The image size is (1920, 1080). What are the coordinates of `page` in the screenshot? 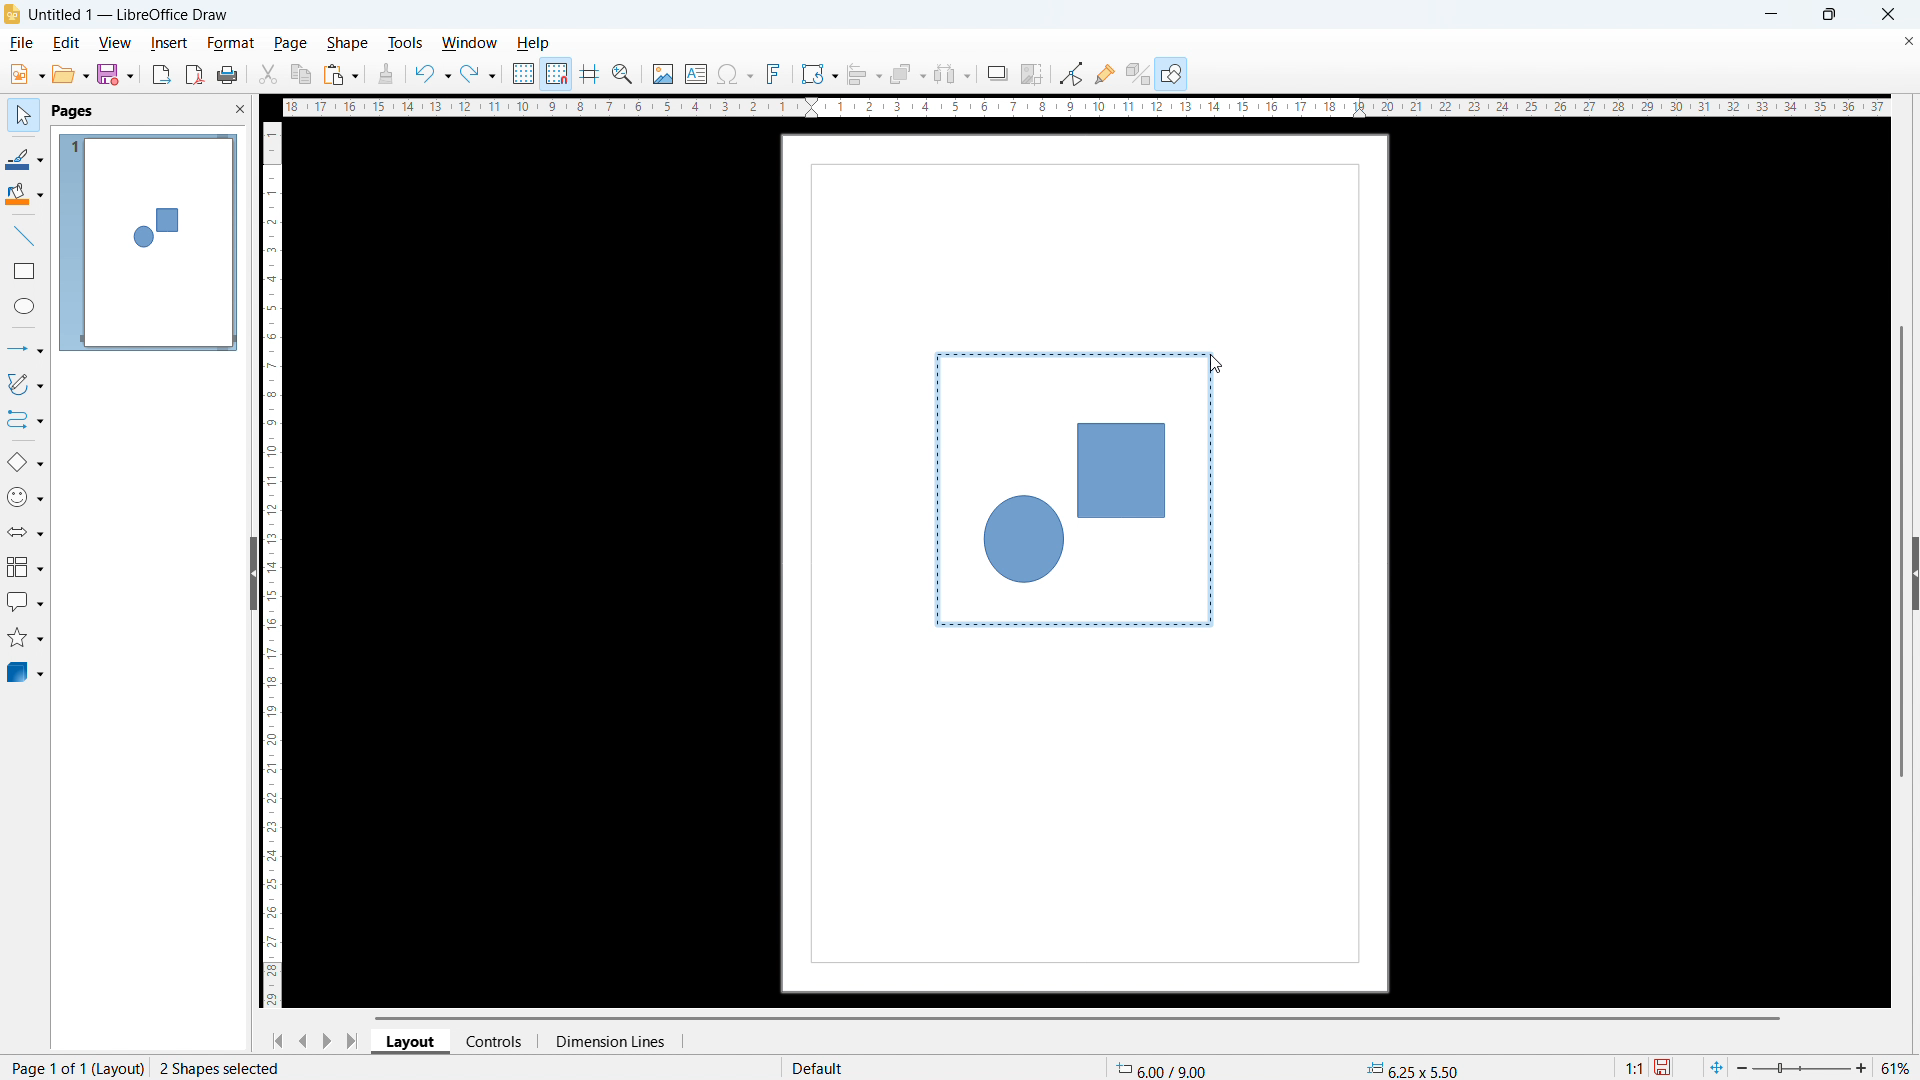 It's located at (292, 42).